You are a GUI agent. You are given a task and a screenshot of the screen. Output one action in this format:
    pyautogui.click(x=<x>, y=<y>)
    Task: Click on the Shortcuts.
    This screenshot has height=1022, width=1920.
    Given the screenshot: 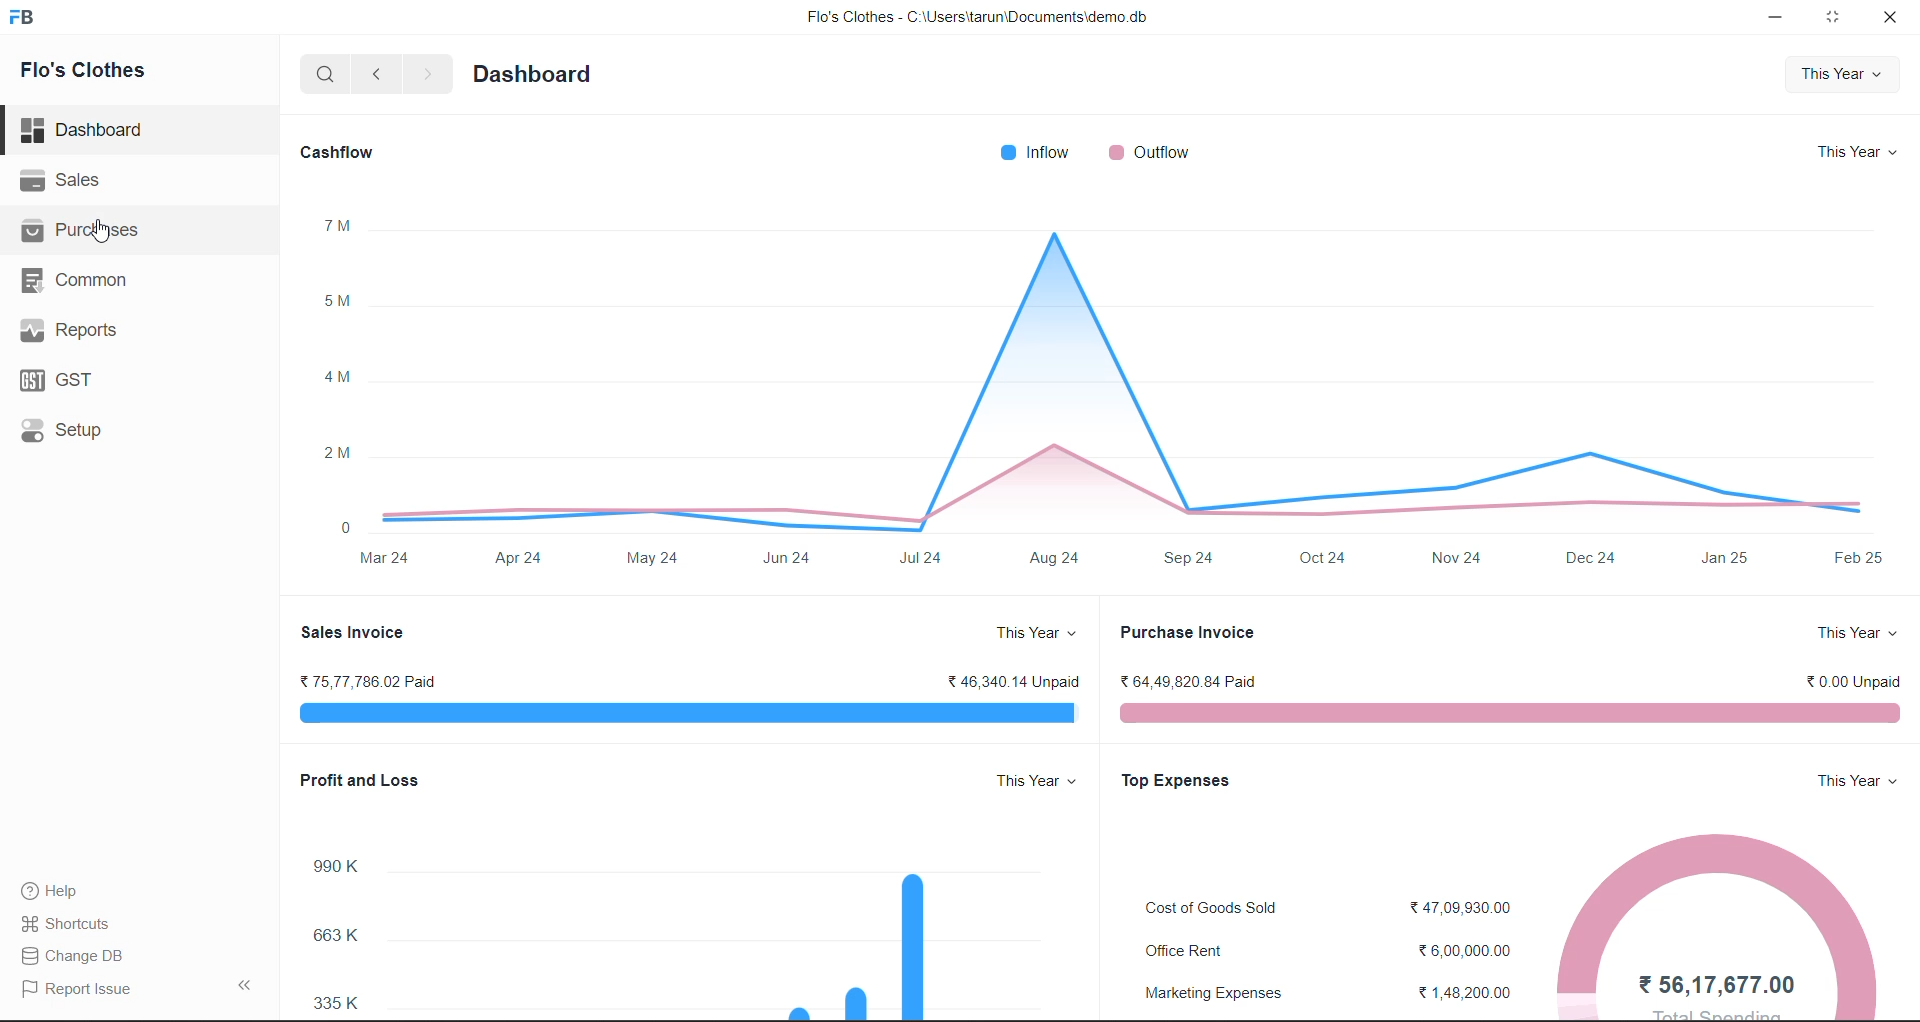 What is the action you would take?
    pyautogui.click(x=72, y=922)
    